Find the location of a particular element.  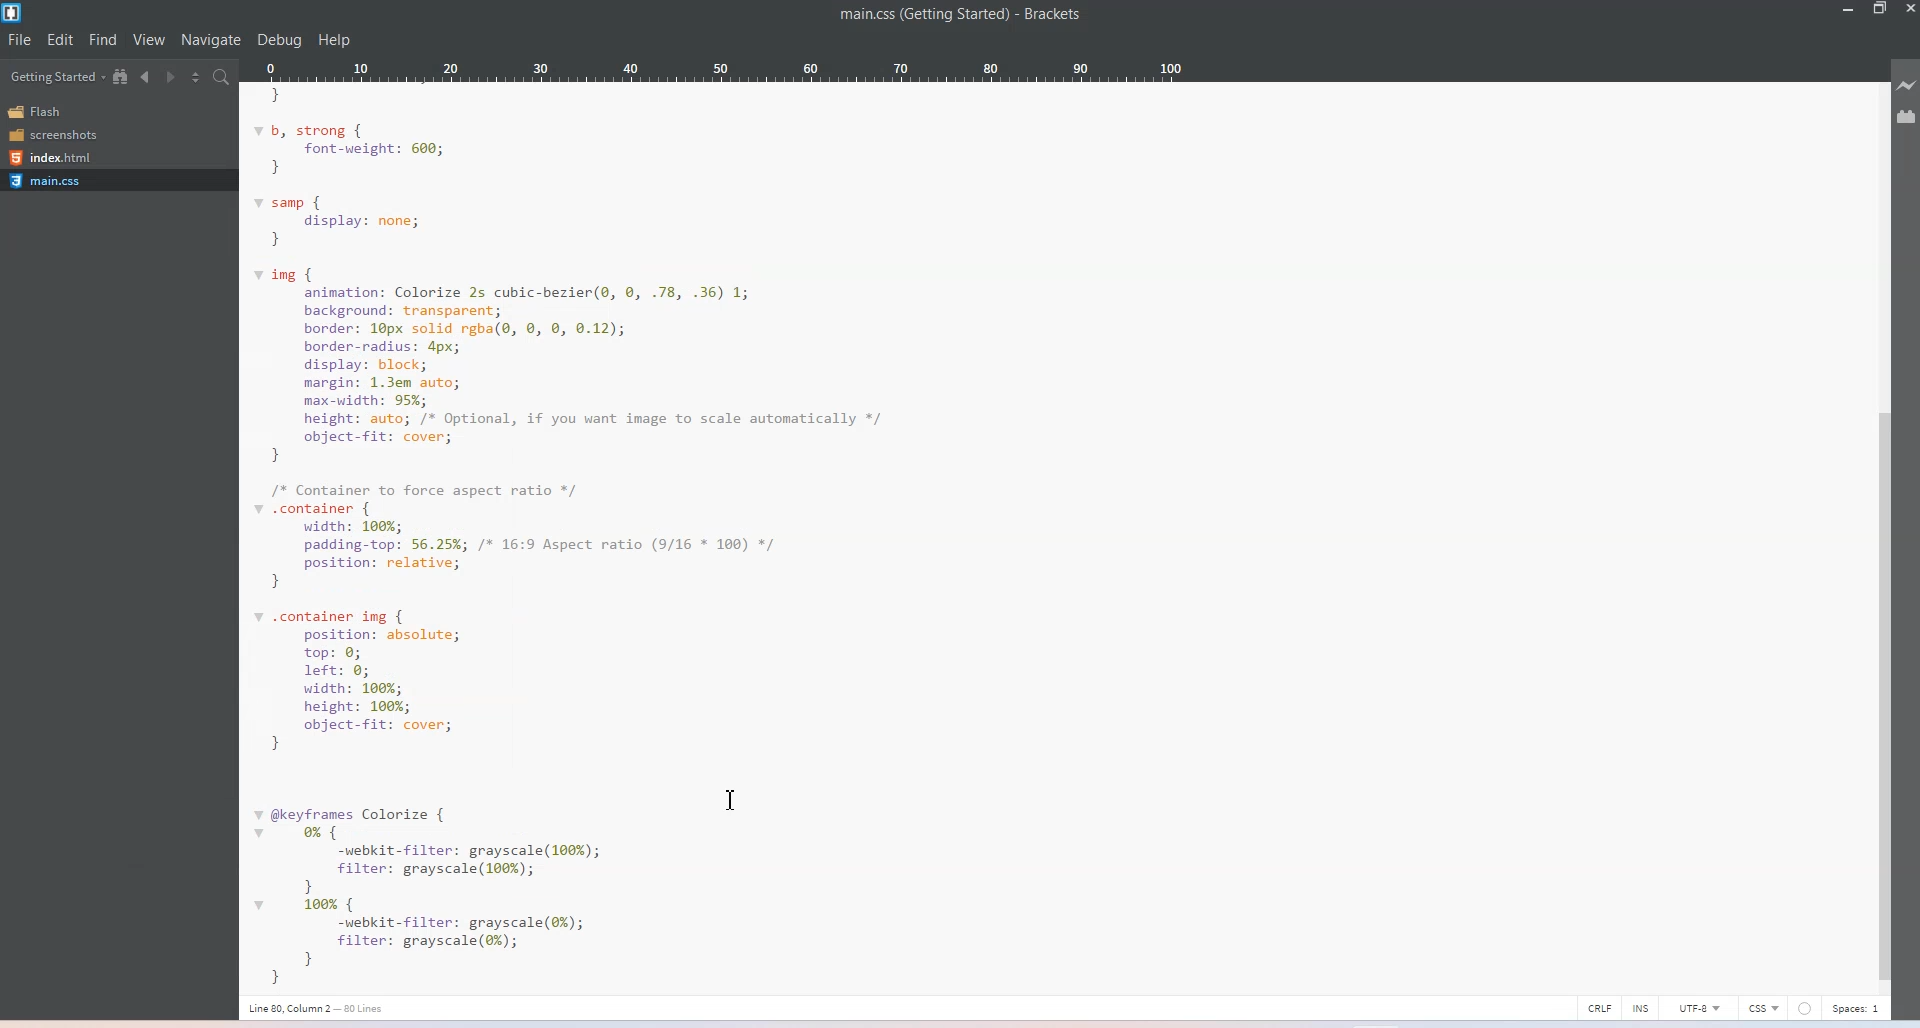

Spaces is located at coordinates (1857, 1009).